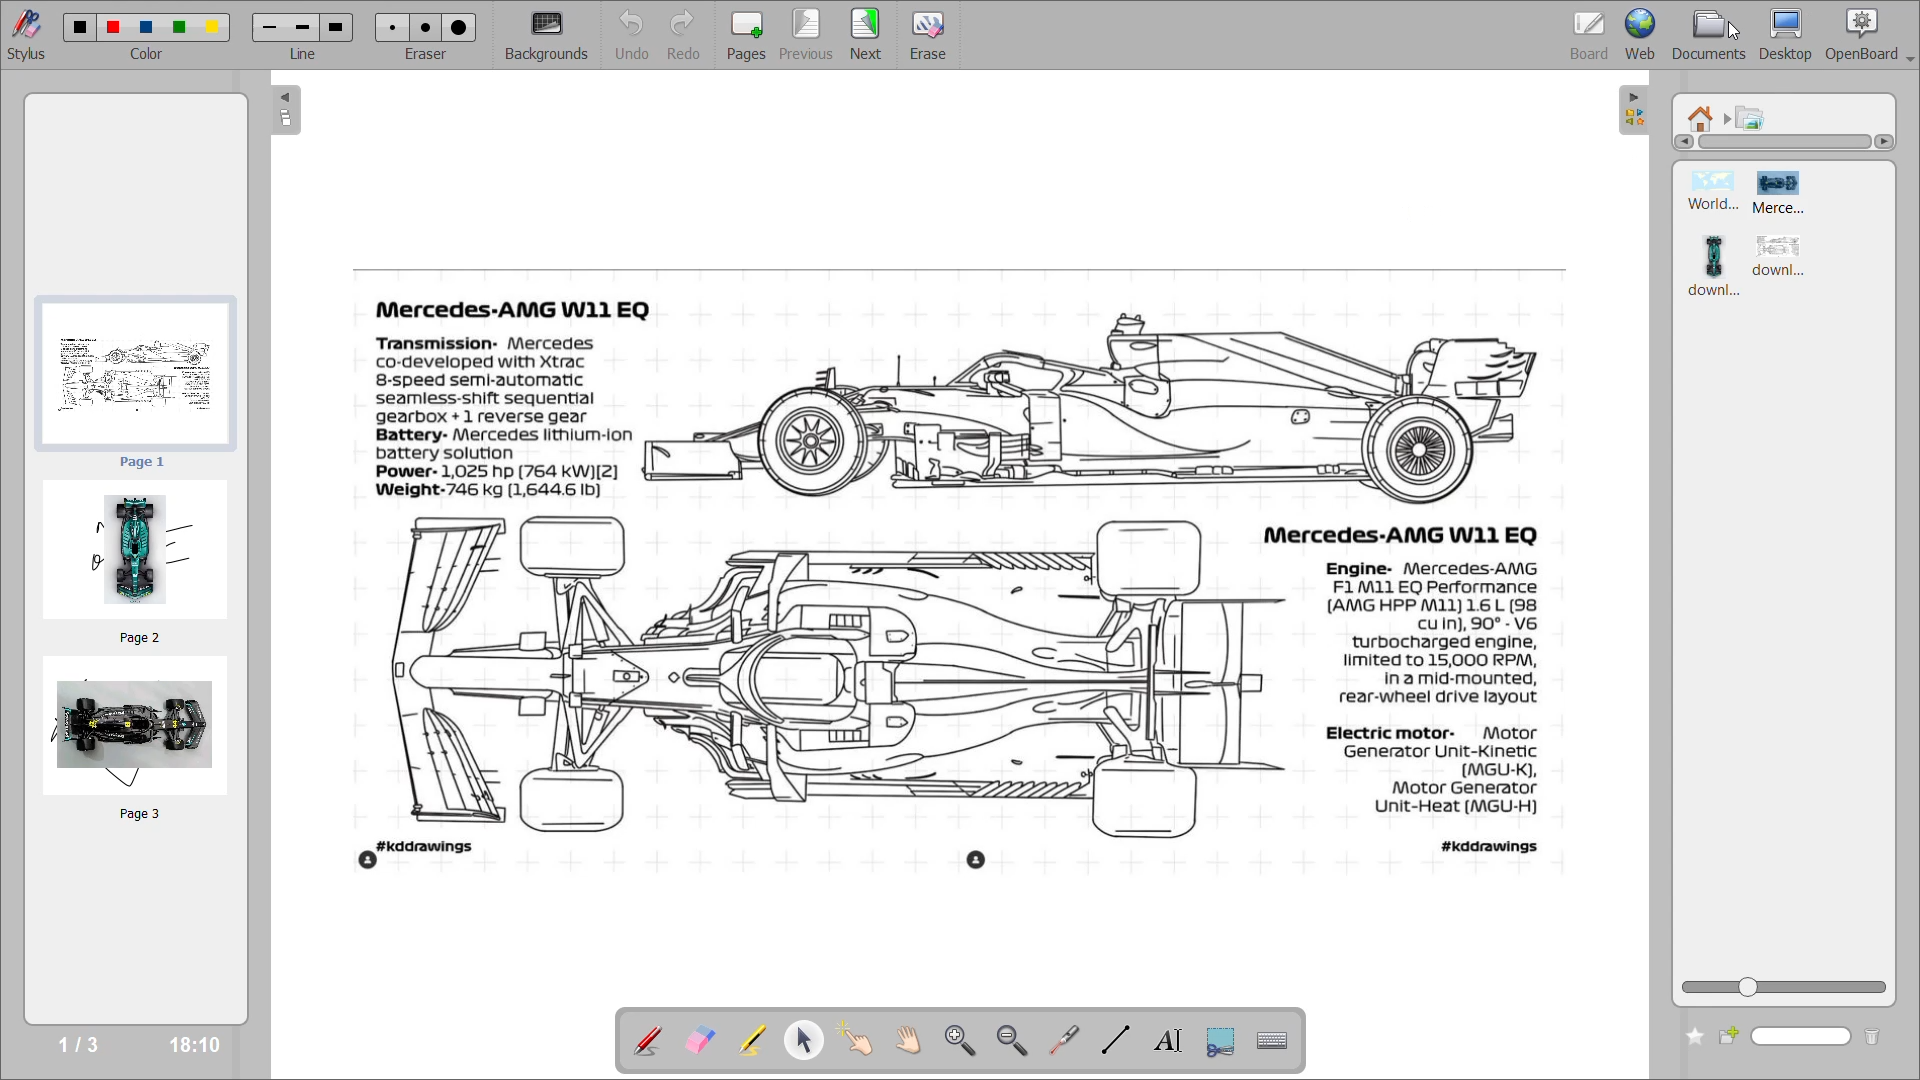 The width and height of the screenshot is (1920, 1080). What do you see at coordinates (460, 27) in the screenshot?
I see `eraser3` at bounding box center [460, 27].